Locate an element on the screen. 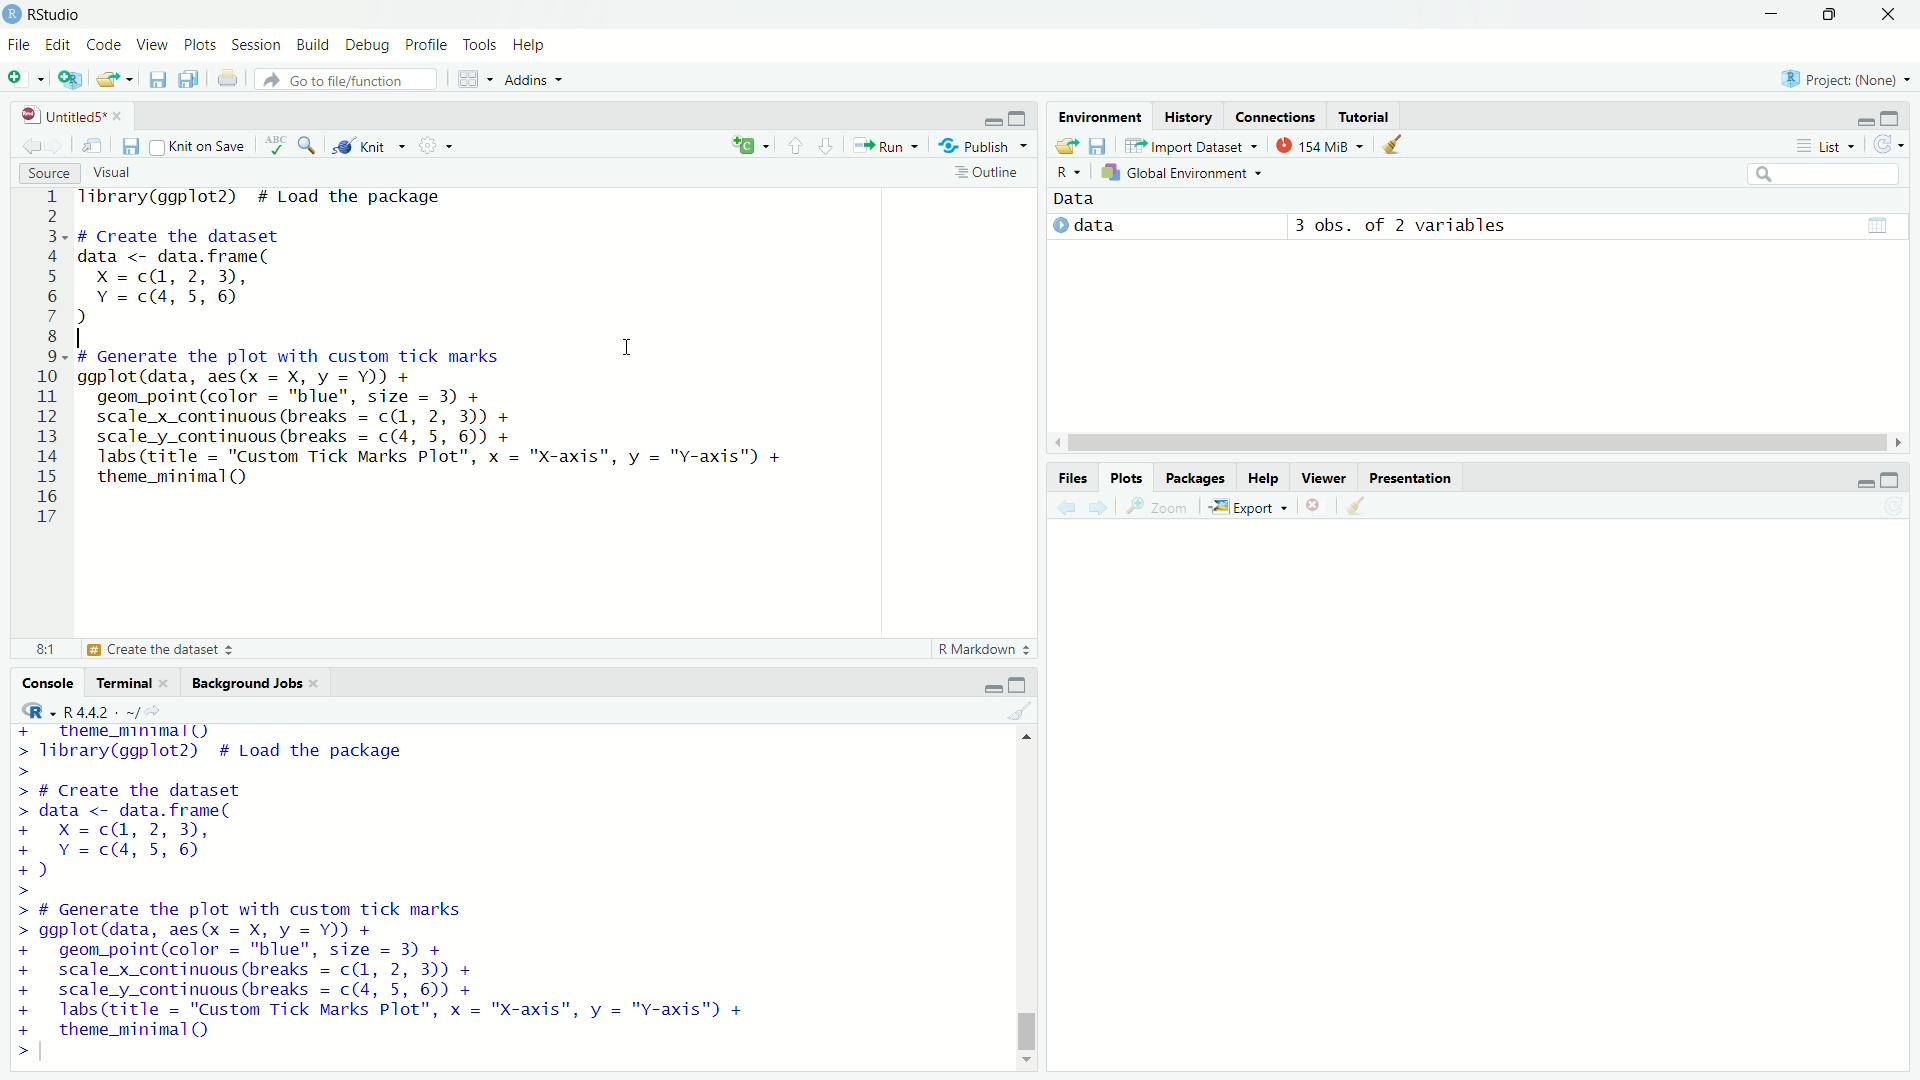 The image size is (1920, 1080). connections is located at coordinates (1274, 116).